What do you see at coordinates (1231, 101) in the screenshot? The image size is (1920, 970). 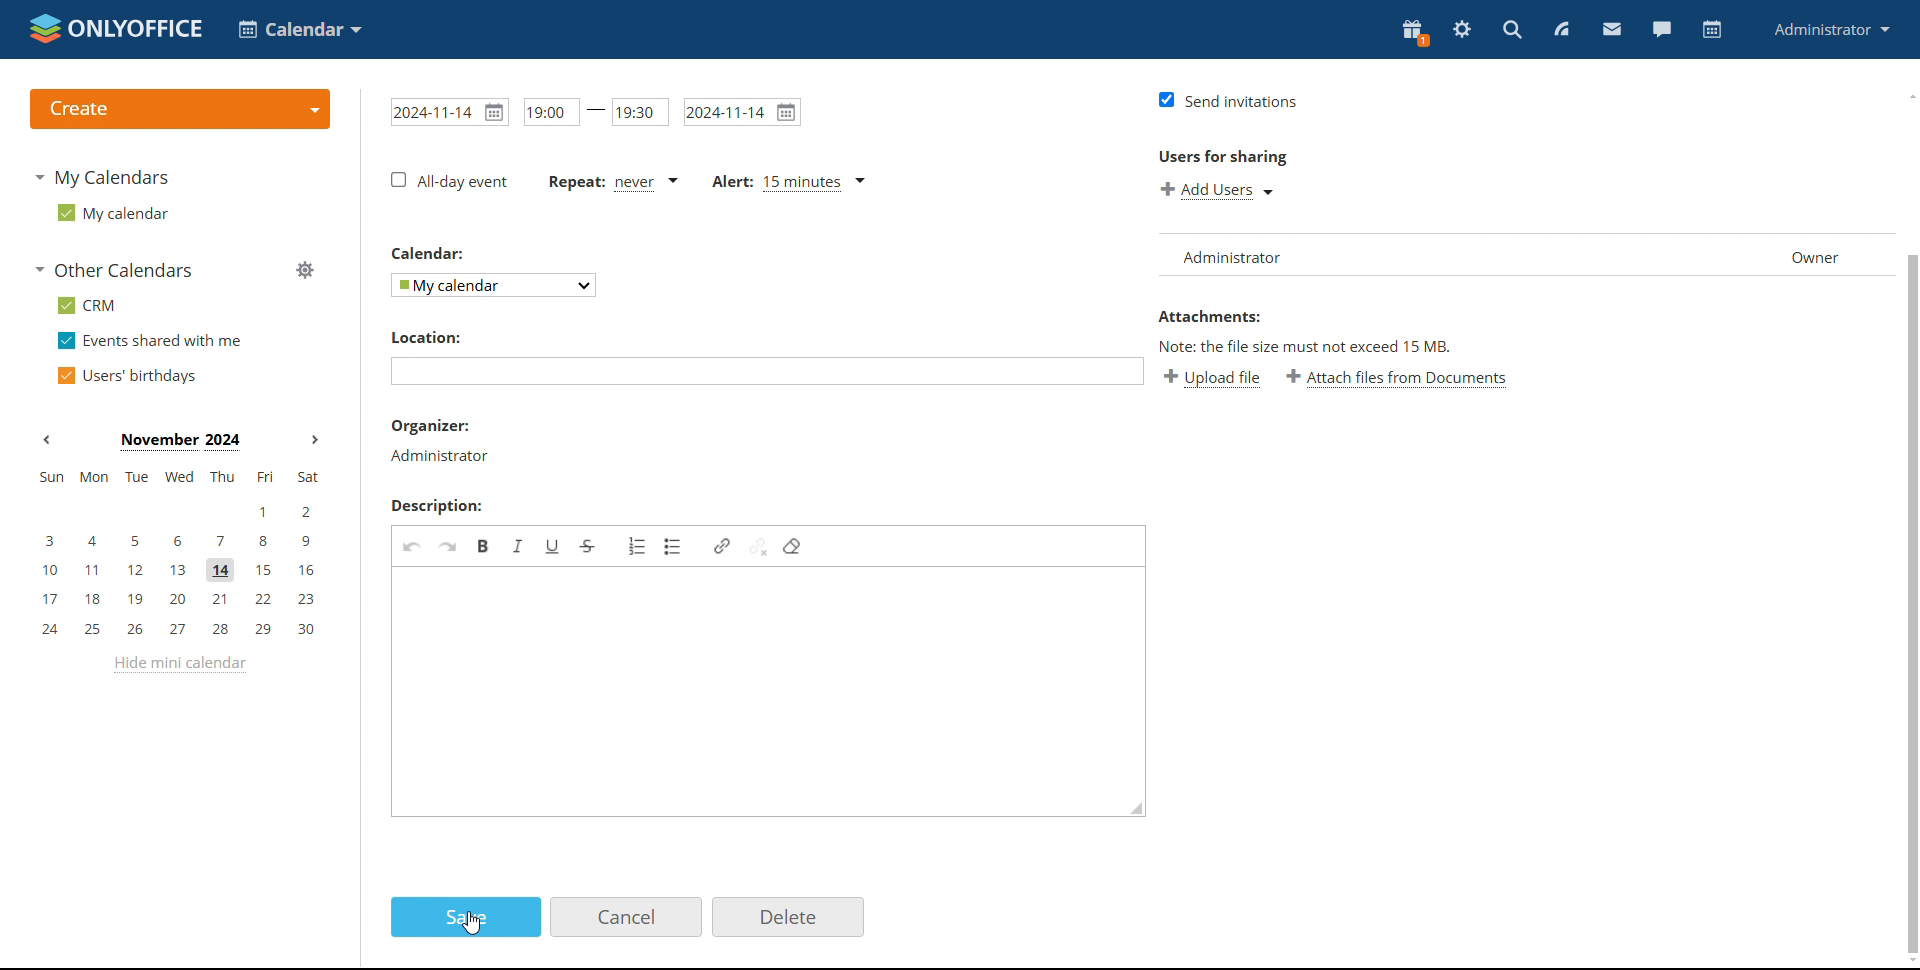 I see `send invitations` at bounding box center [1231, 101].